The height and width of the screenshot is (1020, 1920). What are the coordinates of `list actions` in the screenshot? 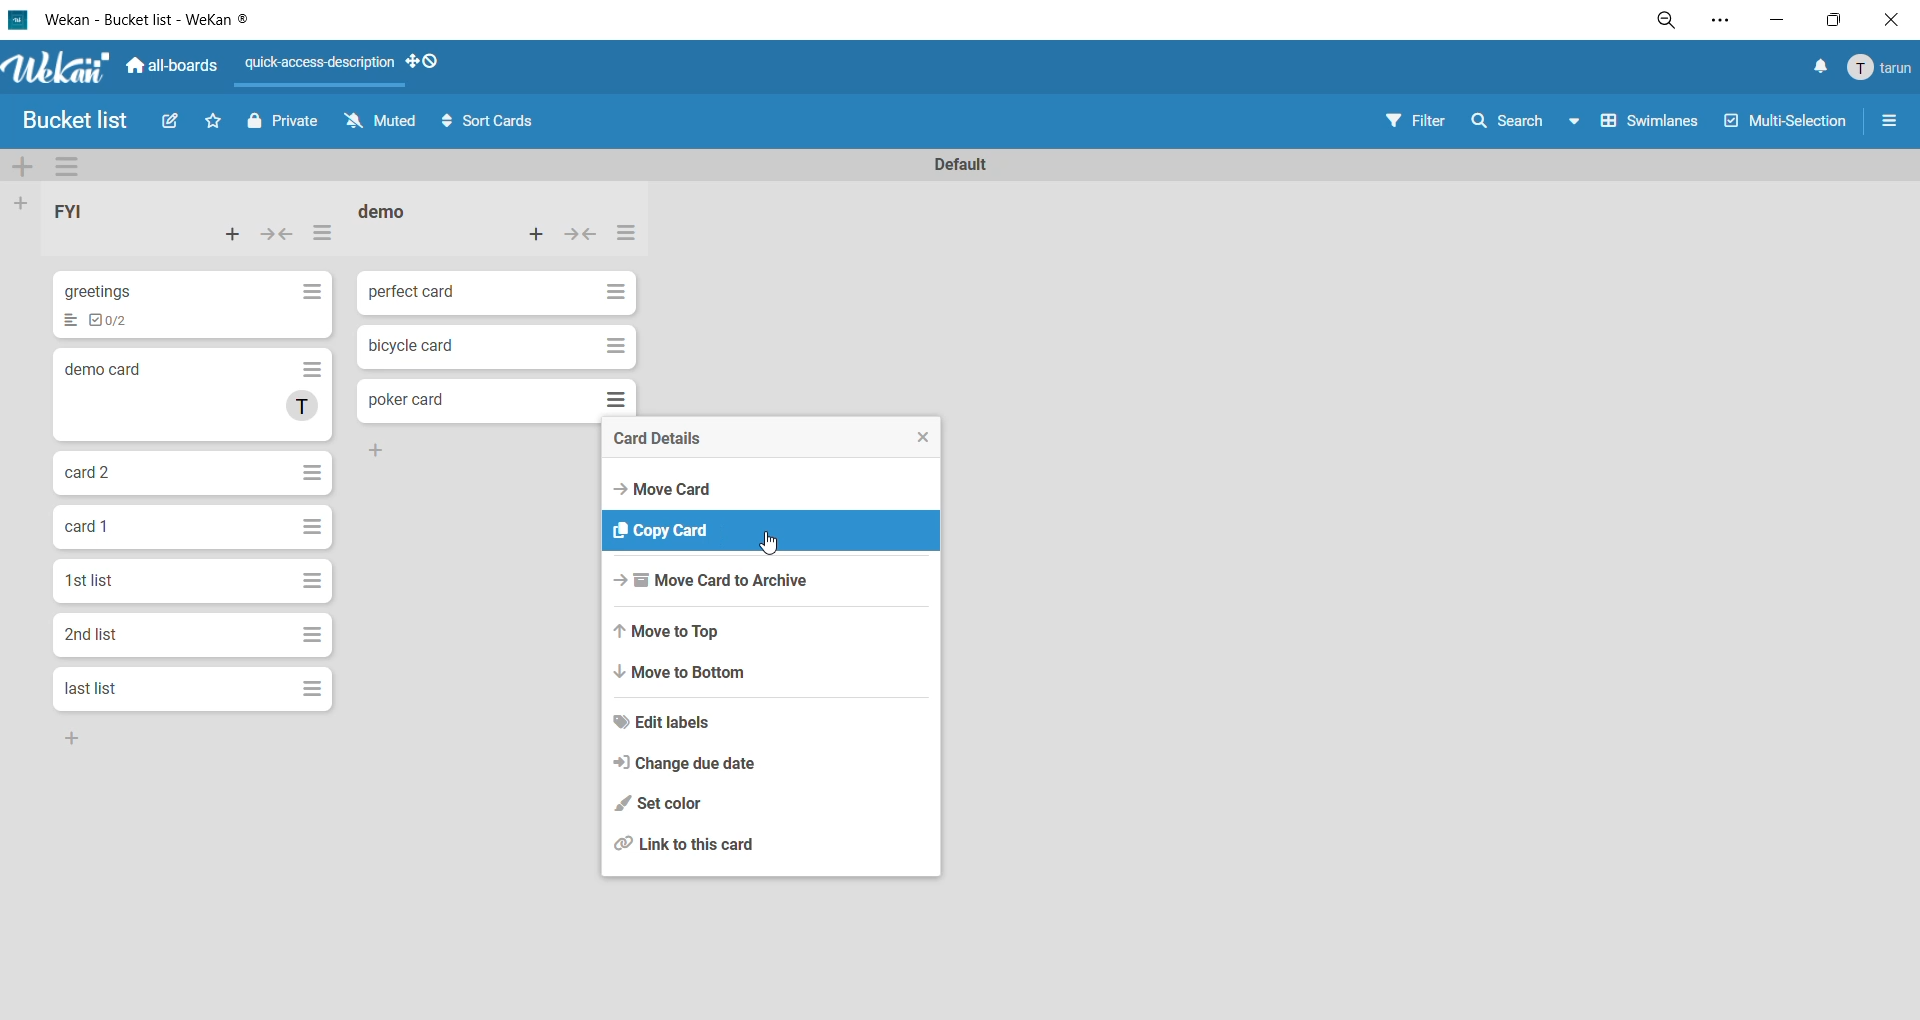 It's located at (323, 238).